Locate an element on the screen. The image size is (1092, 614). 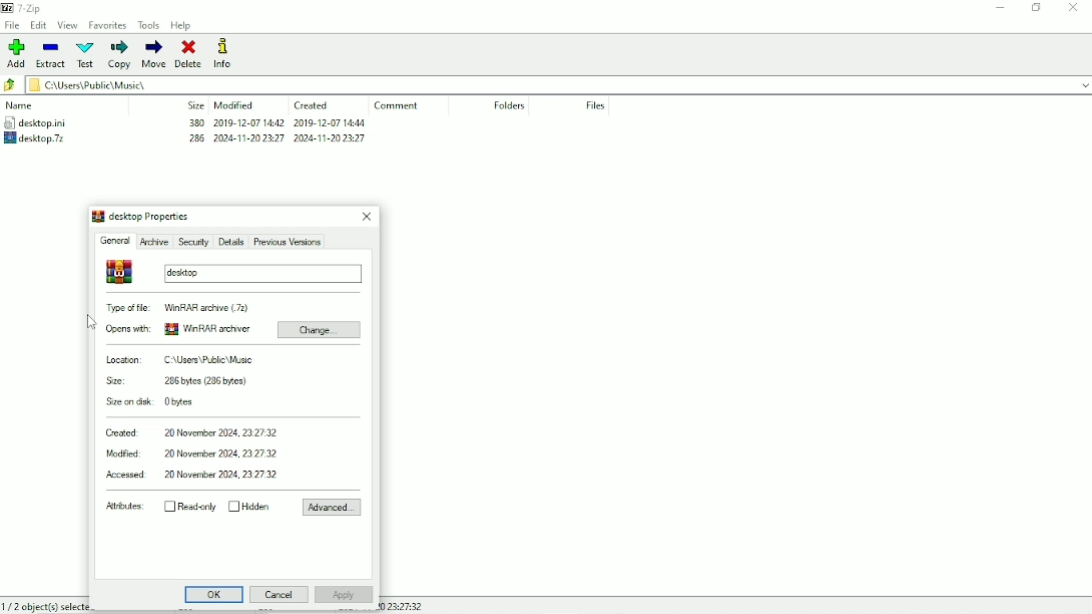
Test is located at coordinates (84, 54).